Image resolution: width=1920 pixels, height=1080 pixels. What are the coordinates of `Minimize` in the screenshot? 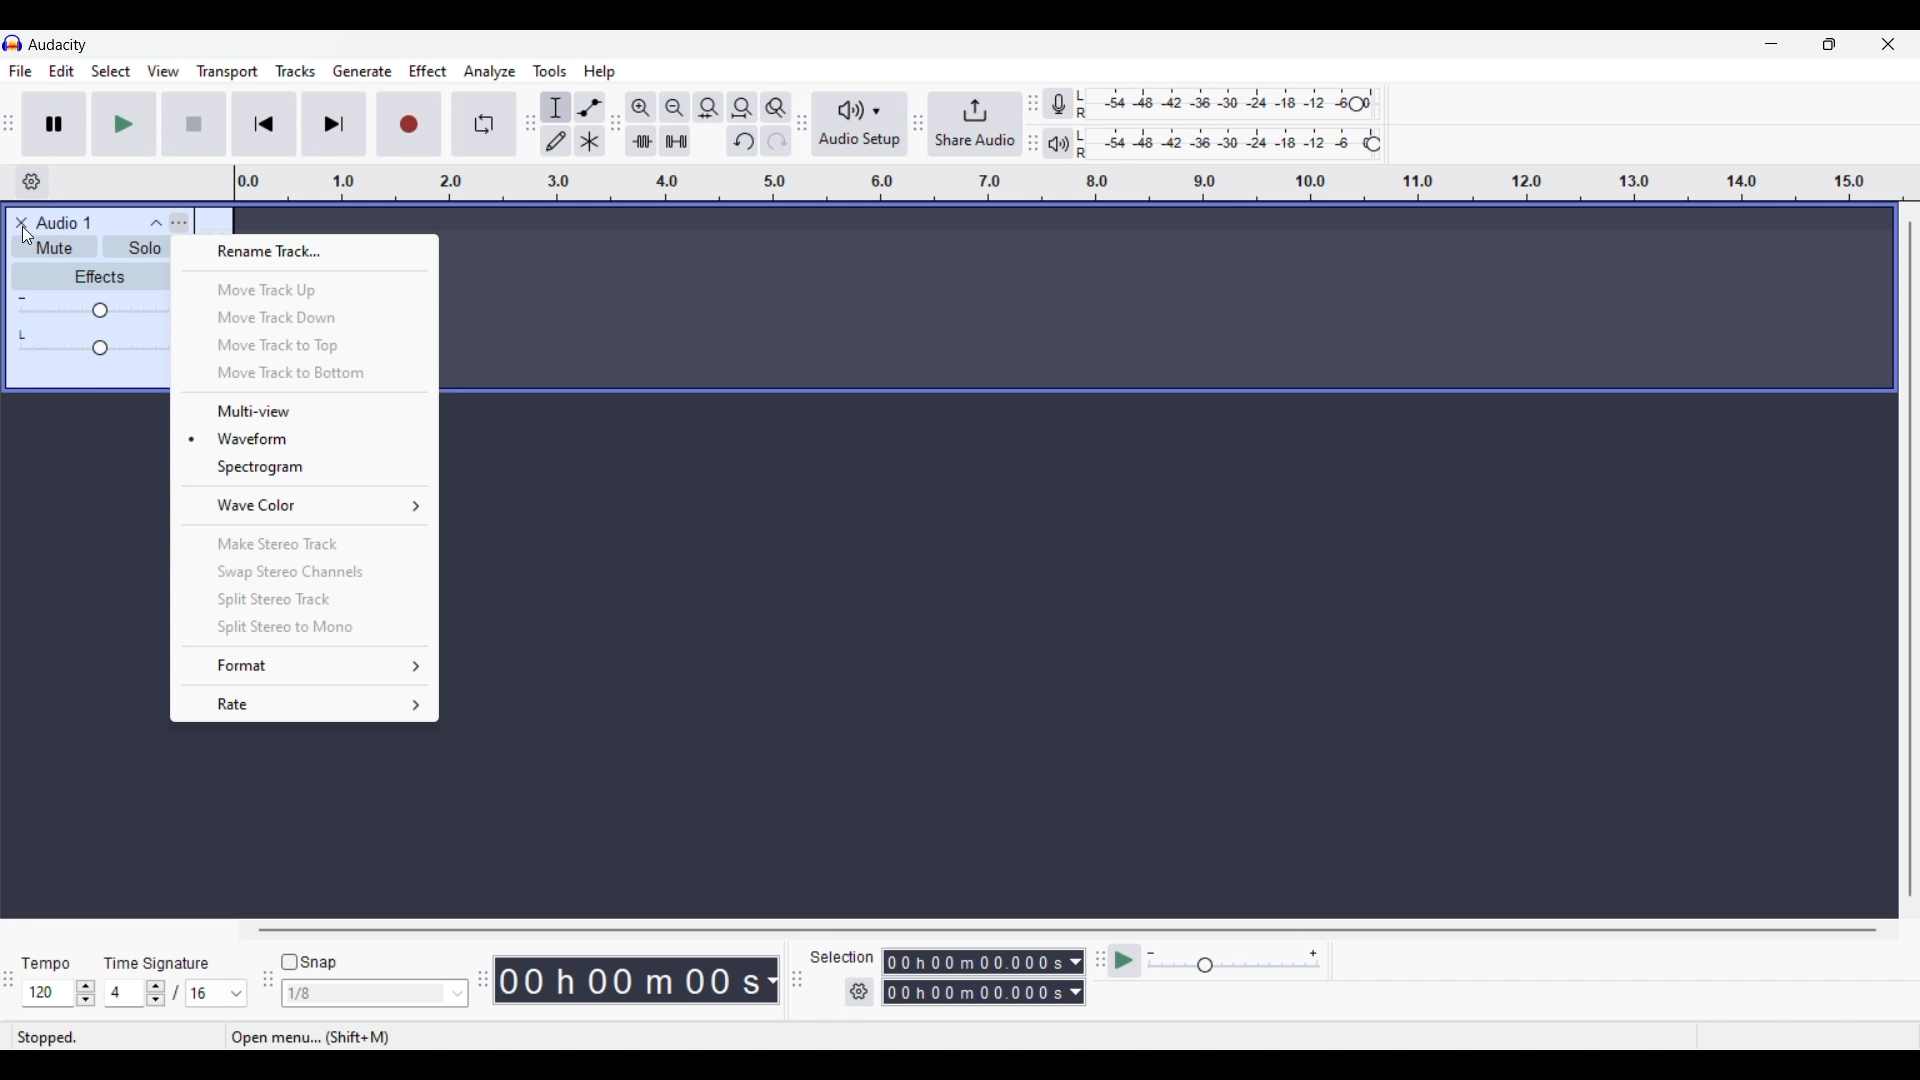 It's located at (1771, 44).